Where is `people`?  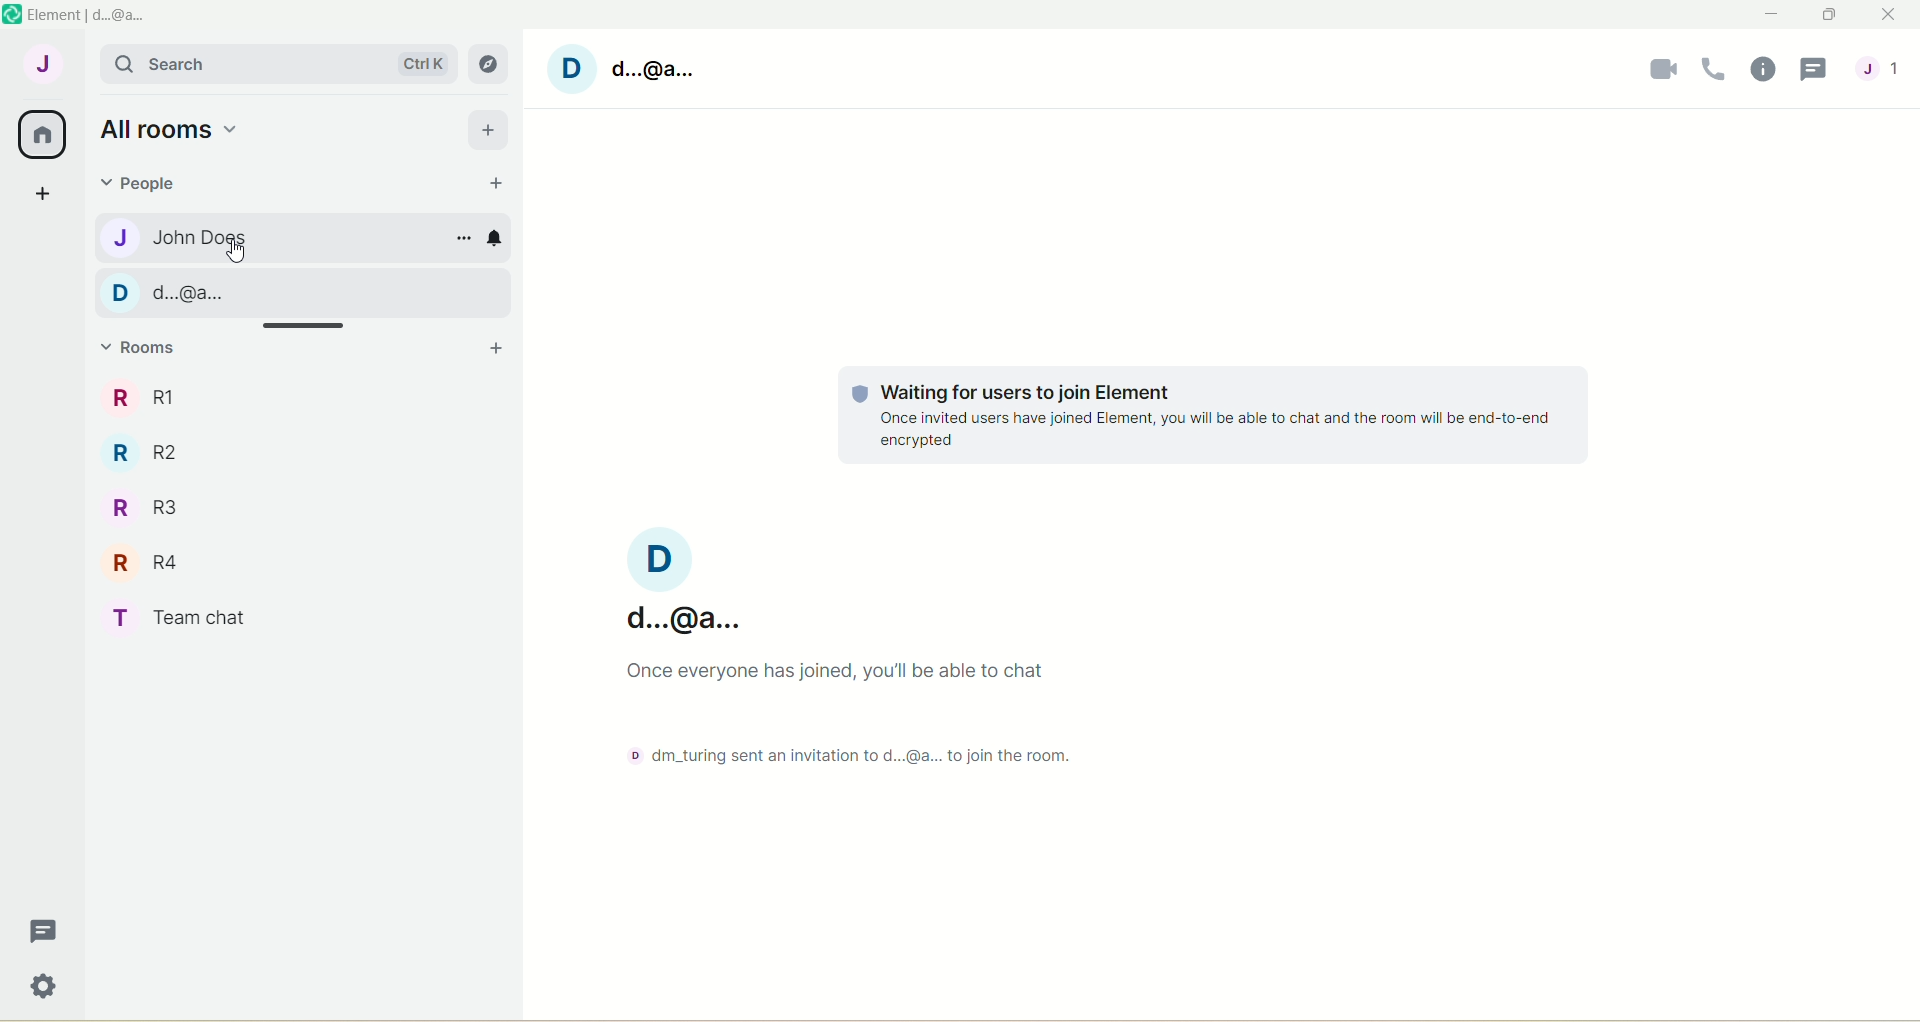 people is located at coordinates (147, 186).